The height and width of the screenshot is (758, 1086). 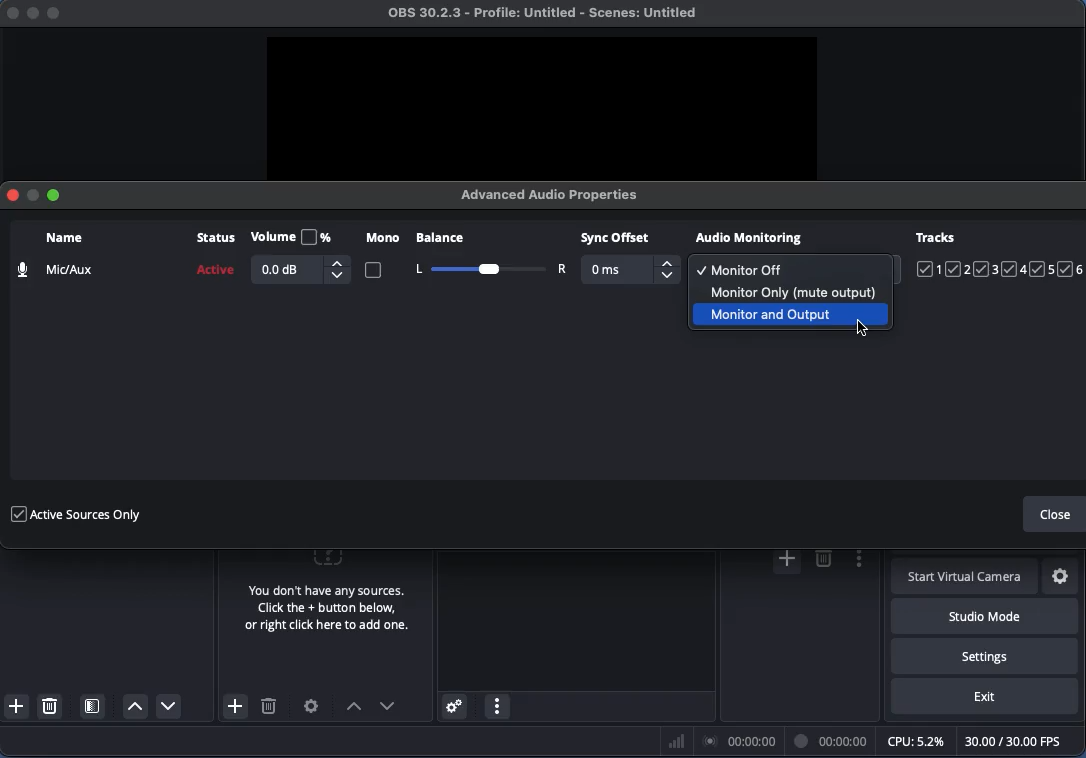 I want to click on Sync offset, so click(x=629, y=258).